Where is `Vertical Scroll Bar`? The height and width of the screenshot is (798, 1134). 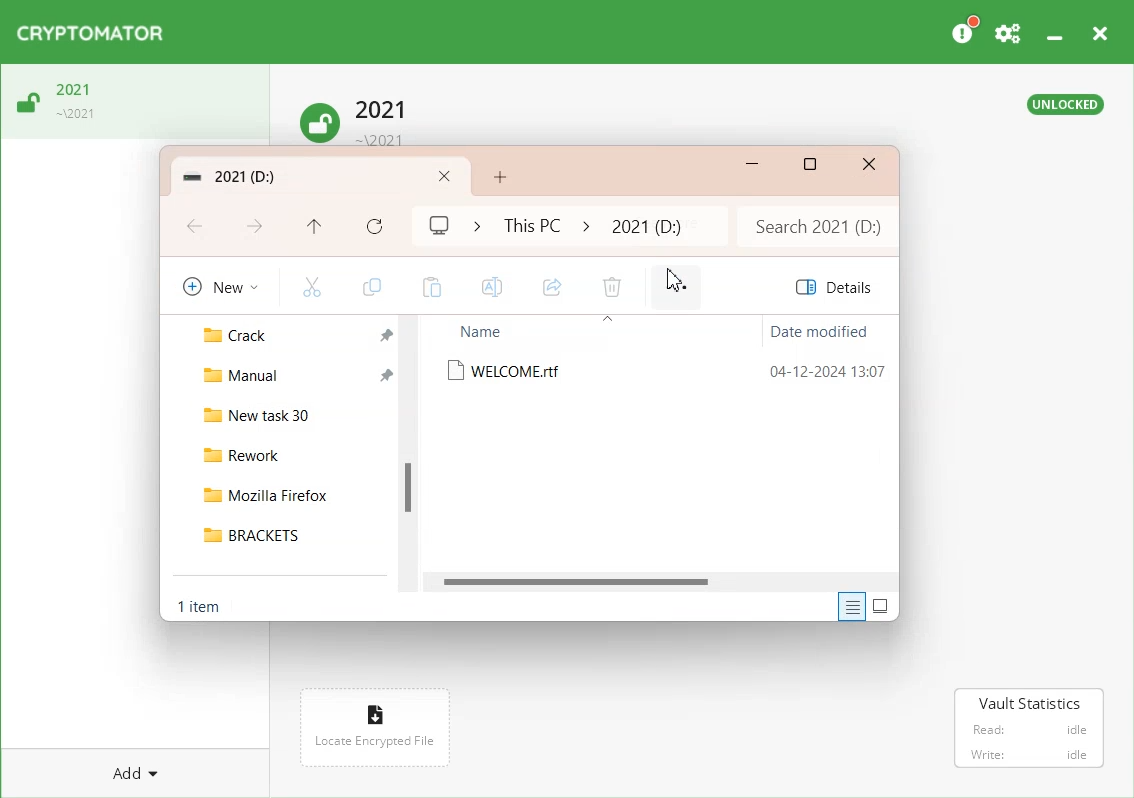
Vertical Scroll Bar is located at coordinates (408, 456).